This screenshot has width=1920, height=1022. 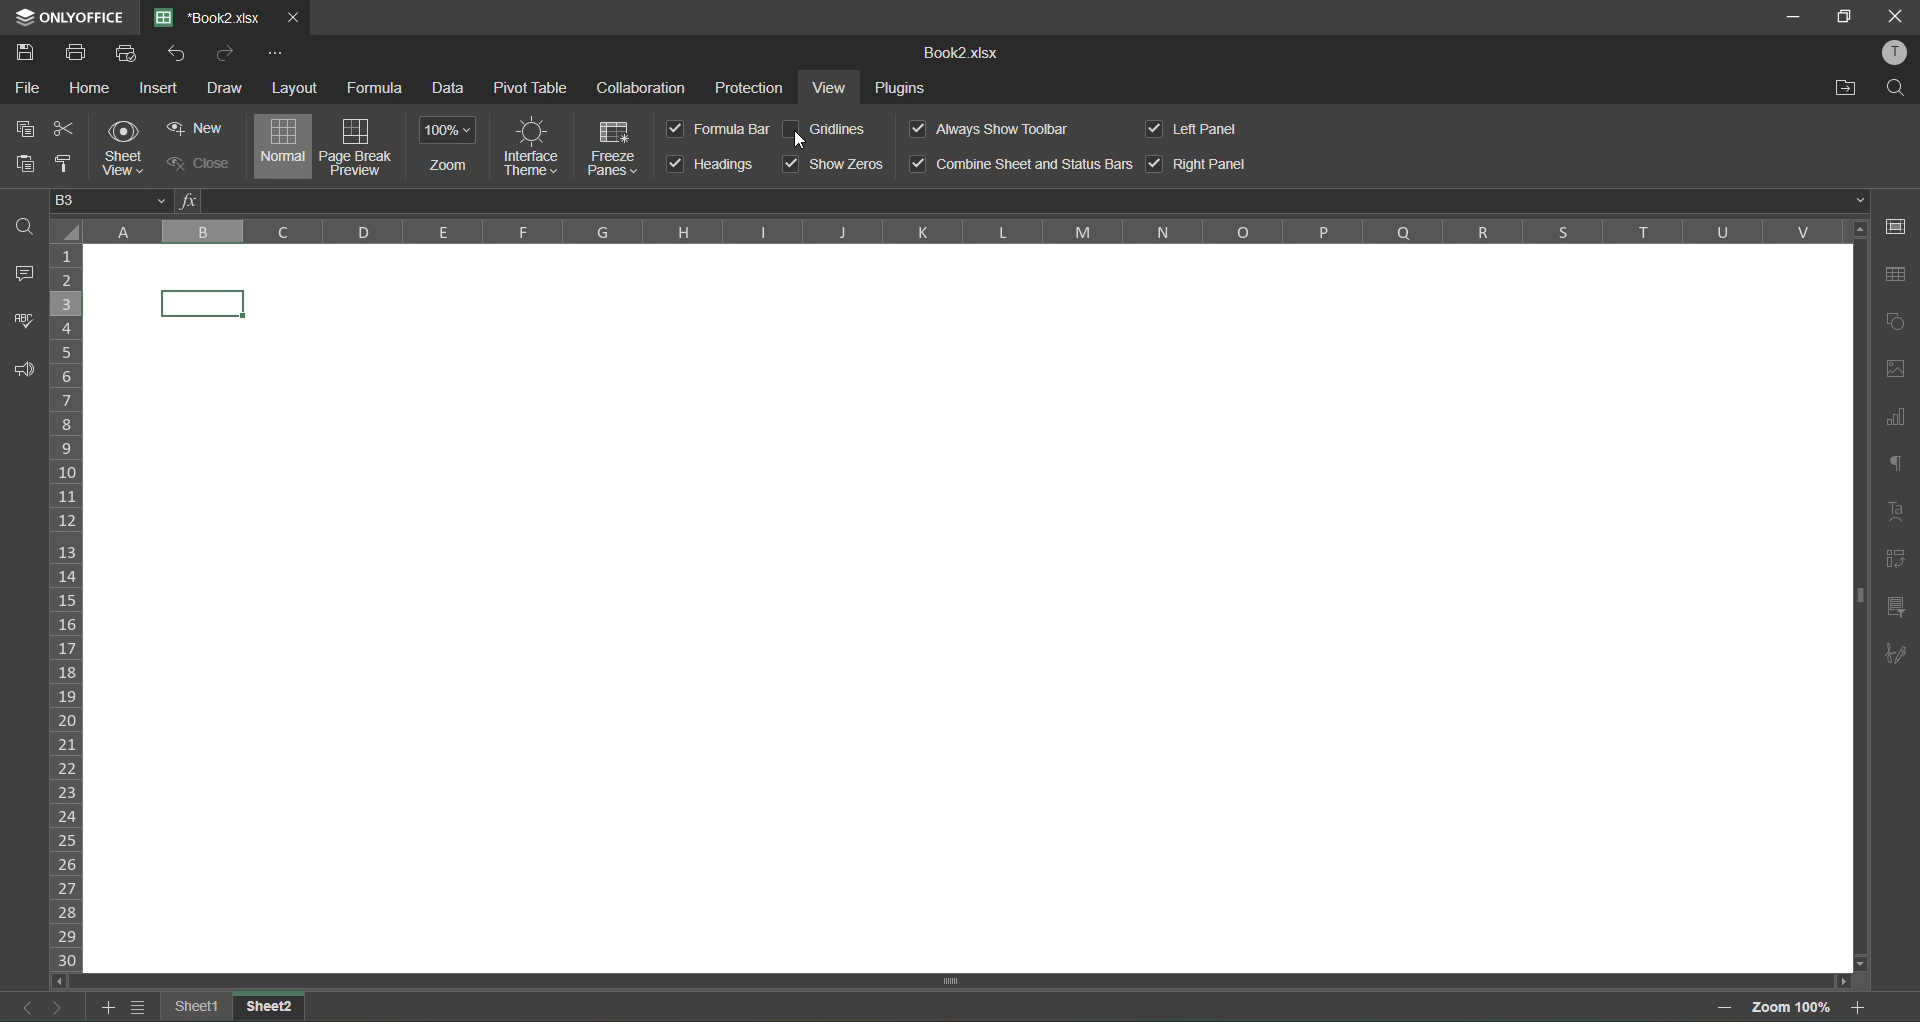 What do you see at coordinates (1729, 1007) in the screenshot?
I see `zoom out` at bounding box center [1729, 1007].